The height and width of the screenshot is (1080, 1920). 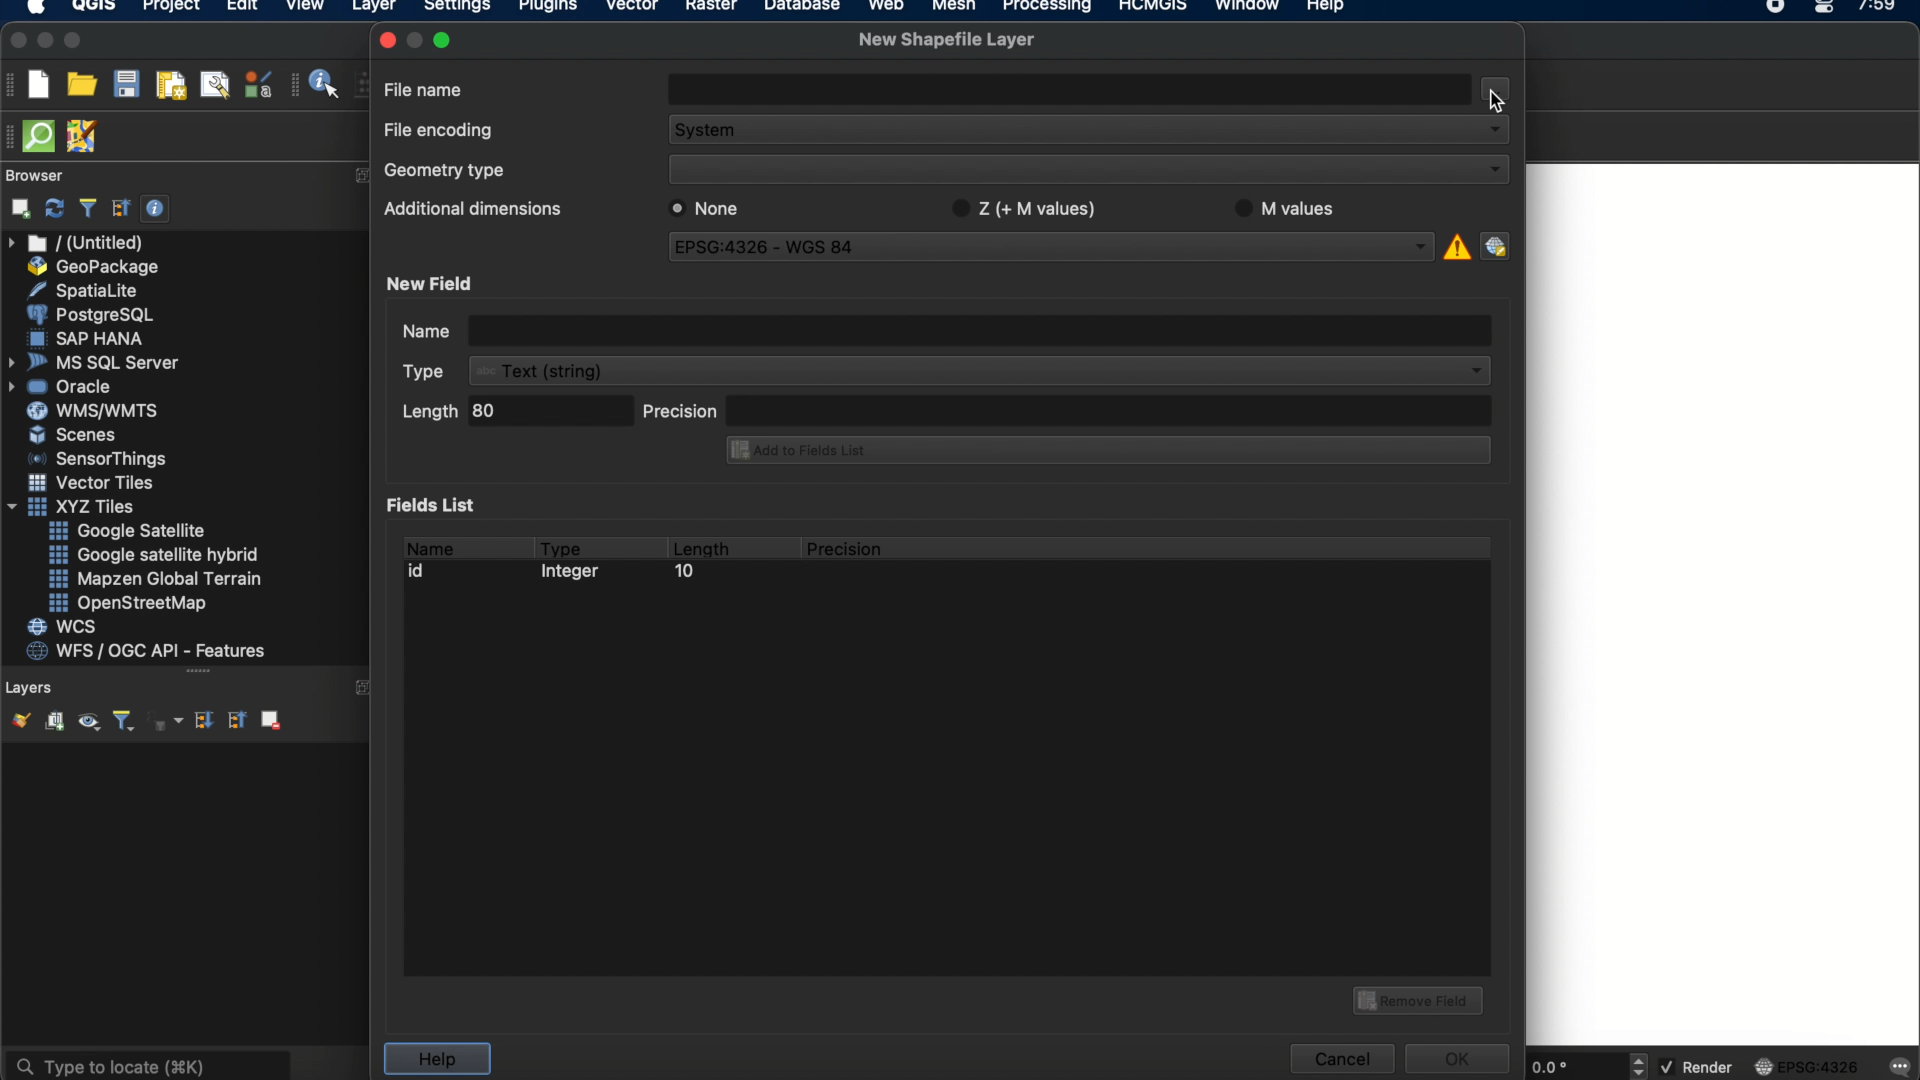 What do you see at coordinates (978, 330) in the screenshot?
I see `text box` at bounding box center [978, 330].